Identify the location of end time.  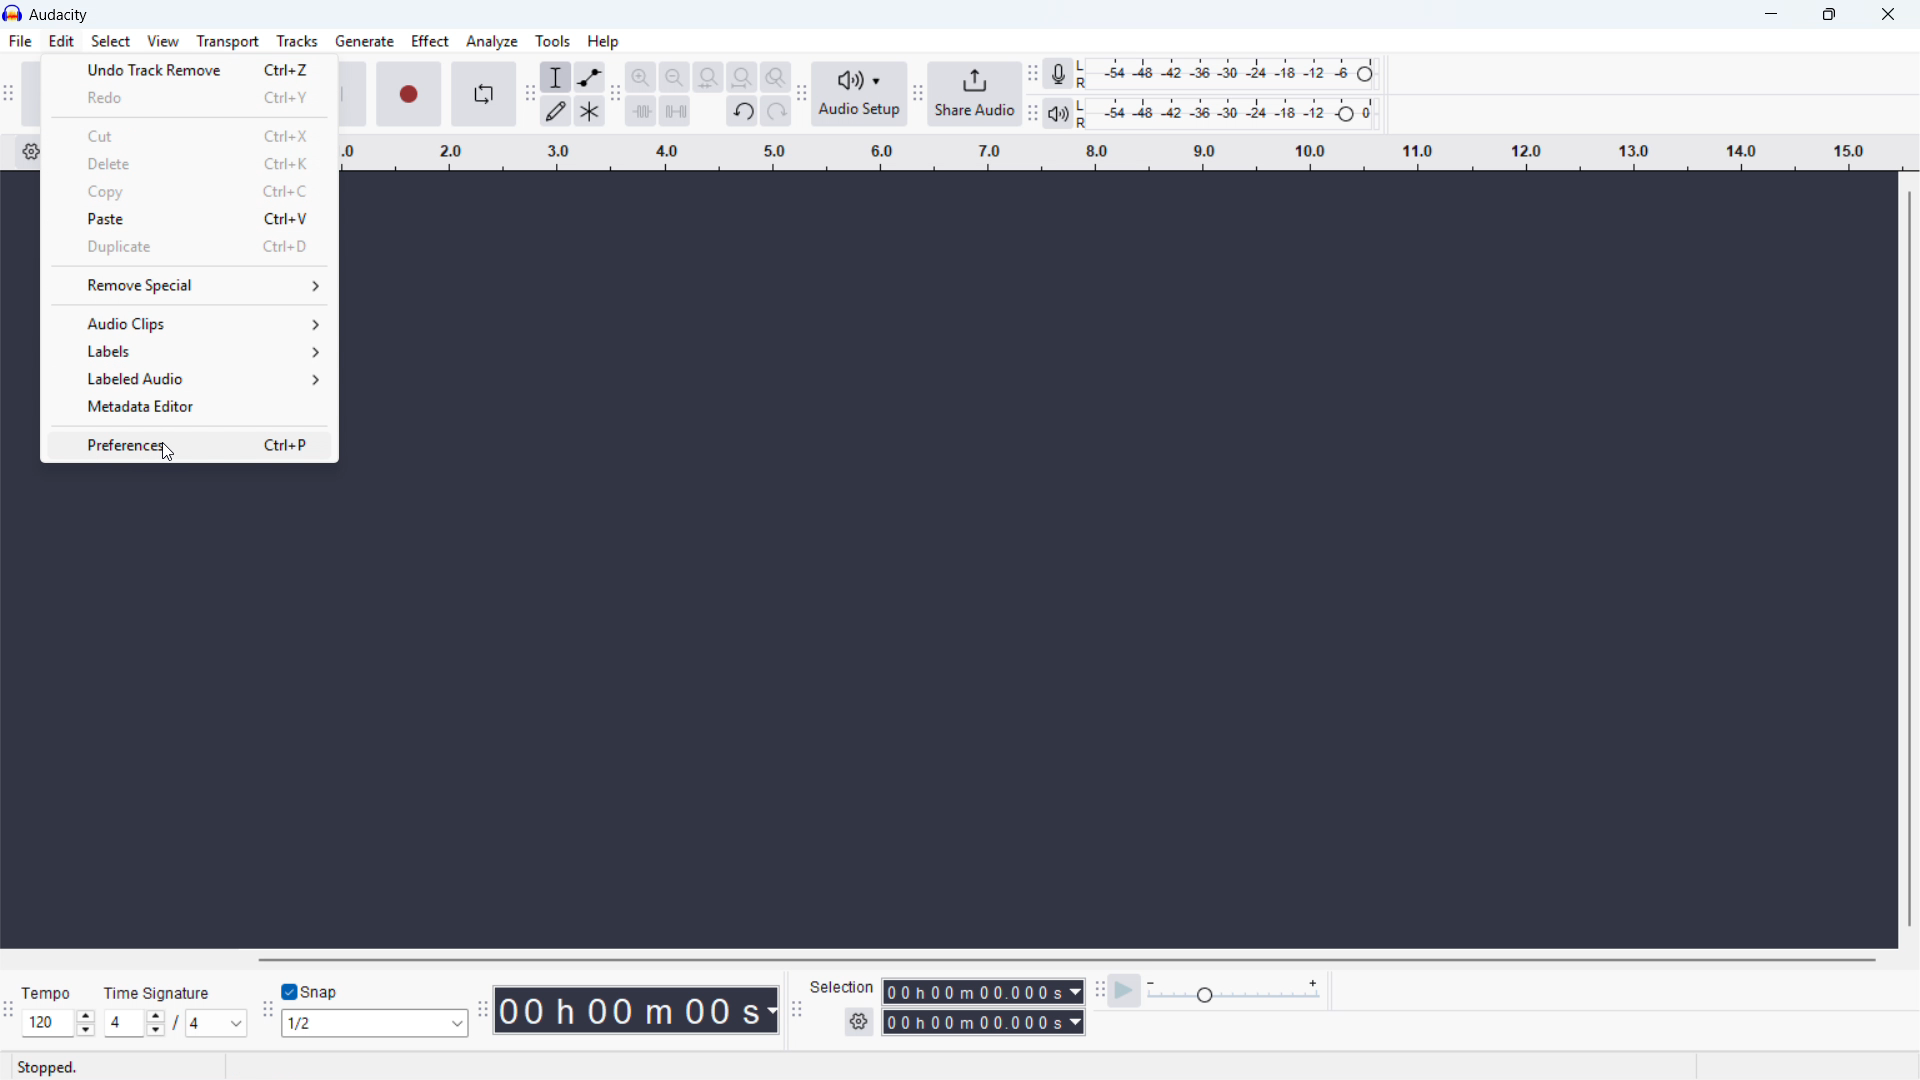
(984, 1023).